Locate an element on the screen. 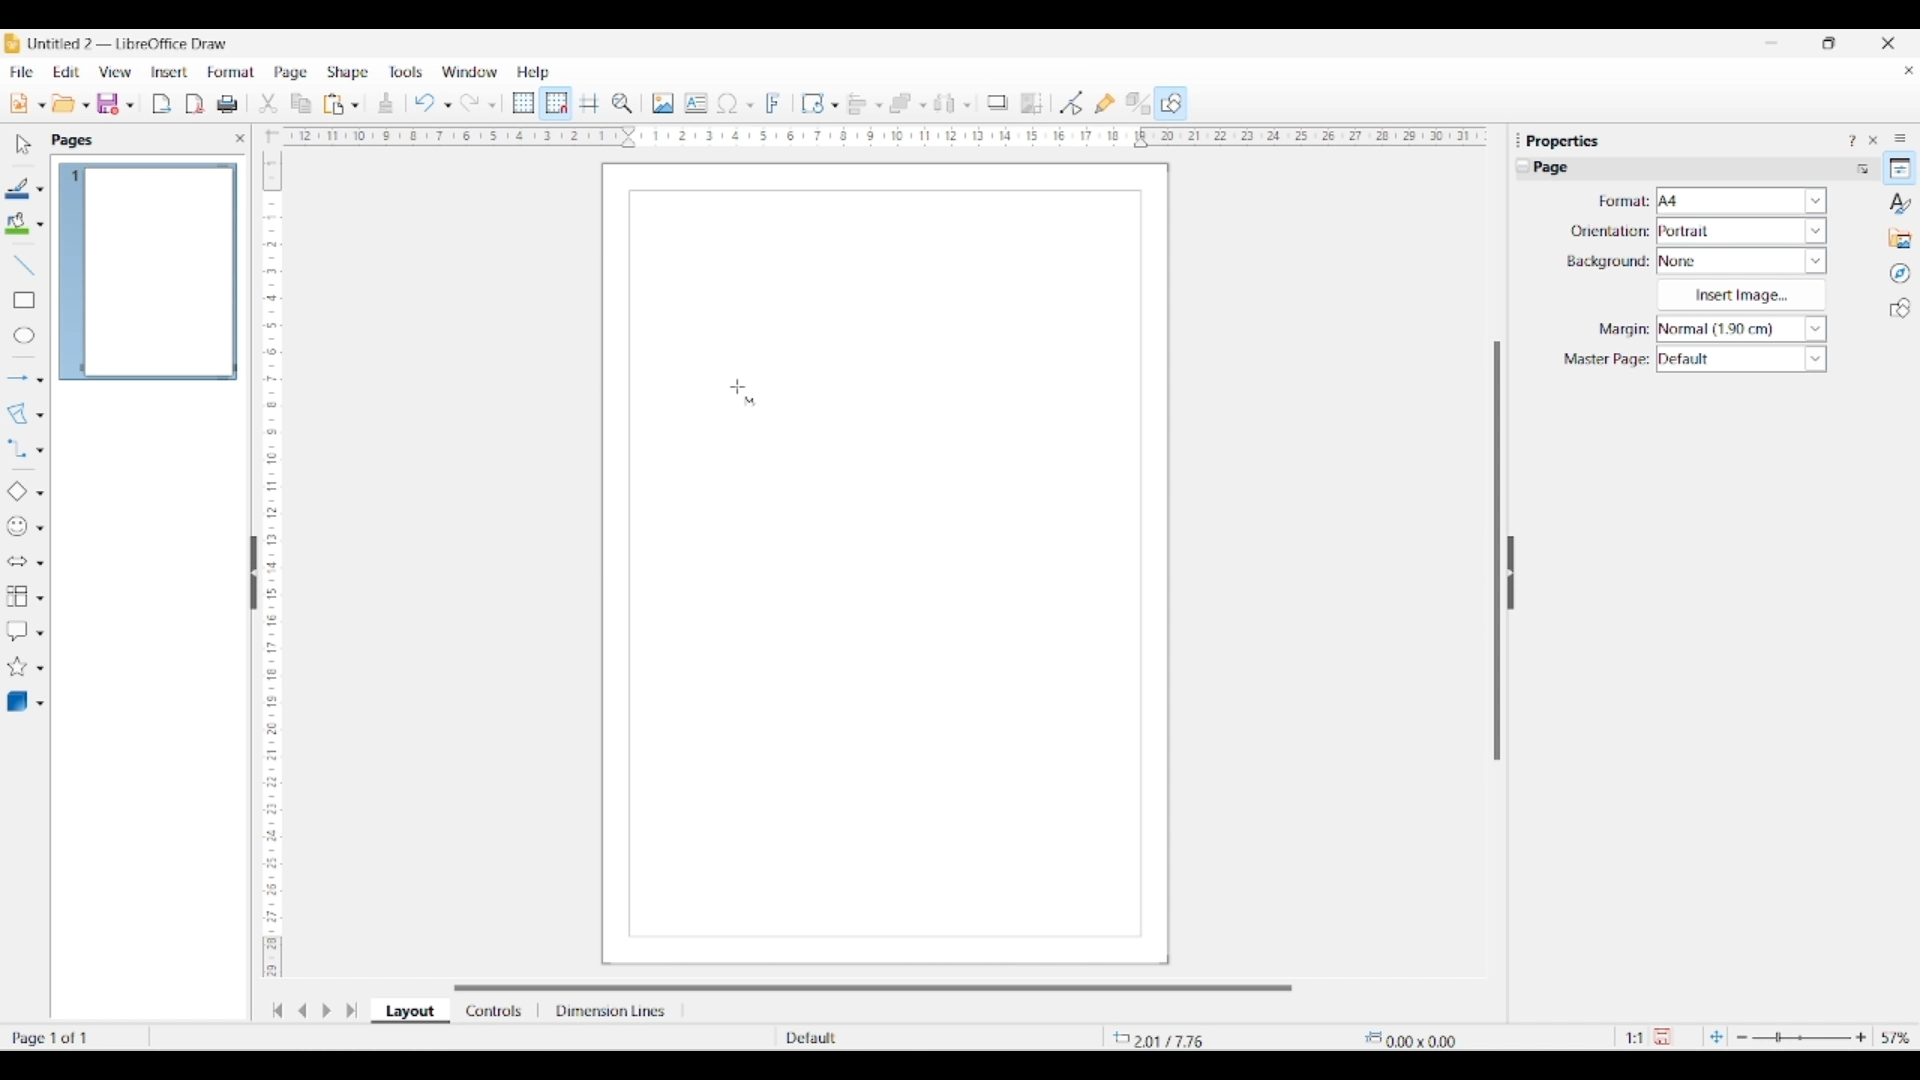 This screenshot has height=1080, width=1920. Slider to change zoom in/out is located at coordinates (1801, 1037).